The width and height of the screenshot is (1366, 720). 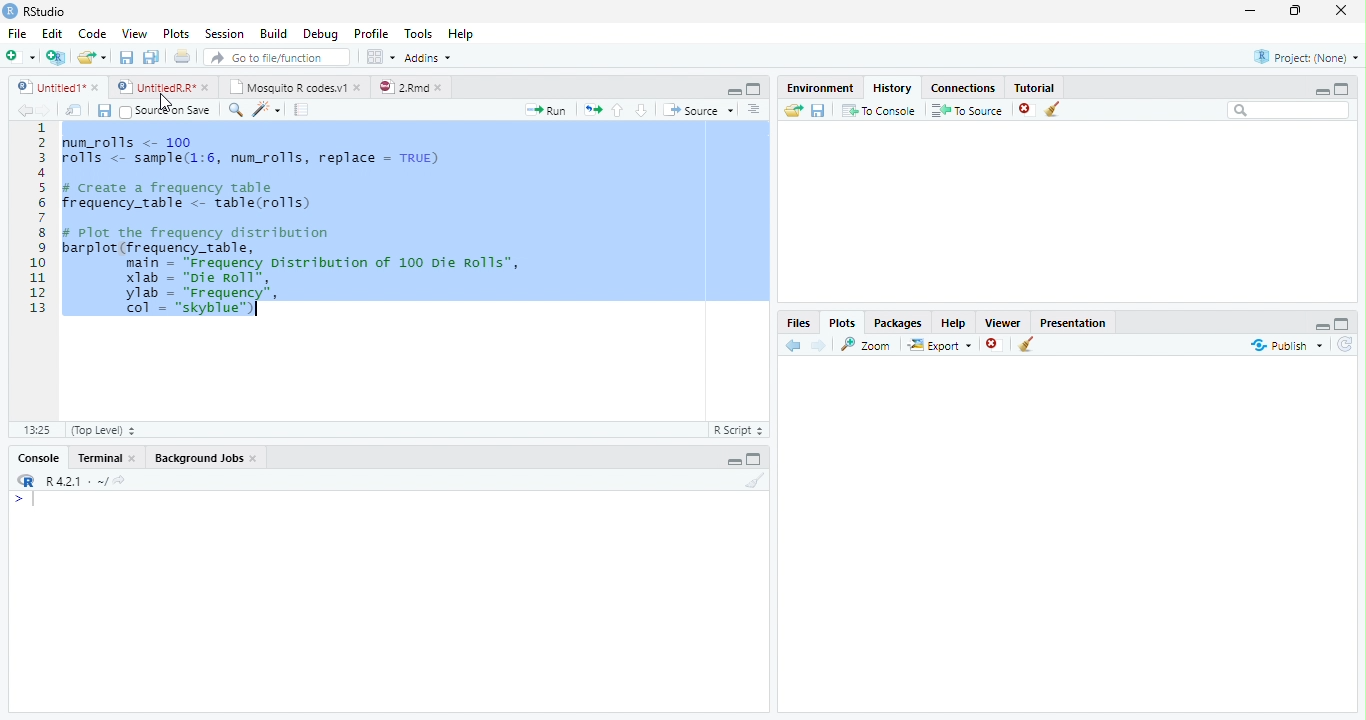 What do you see at coordinates (18, 31) in the screenshot?
I see `File` at bounding box center [18, 31].